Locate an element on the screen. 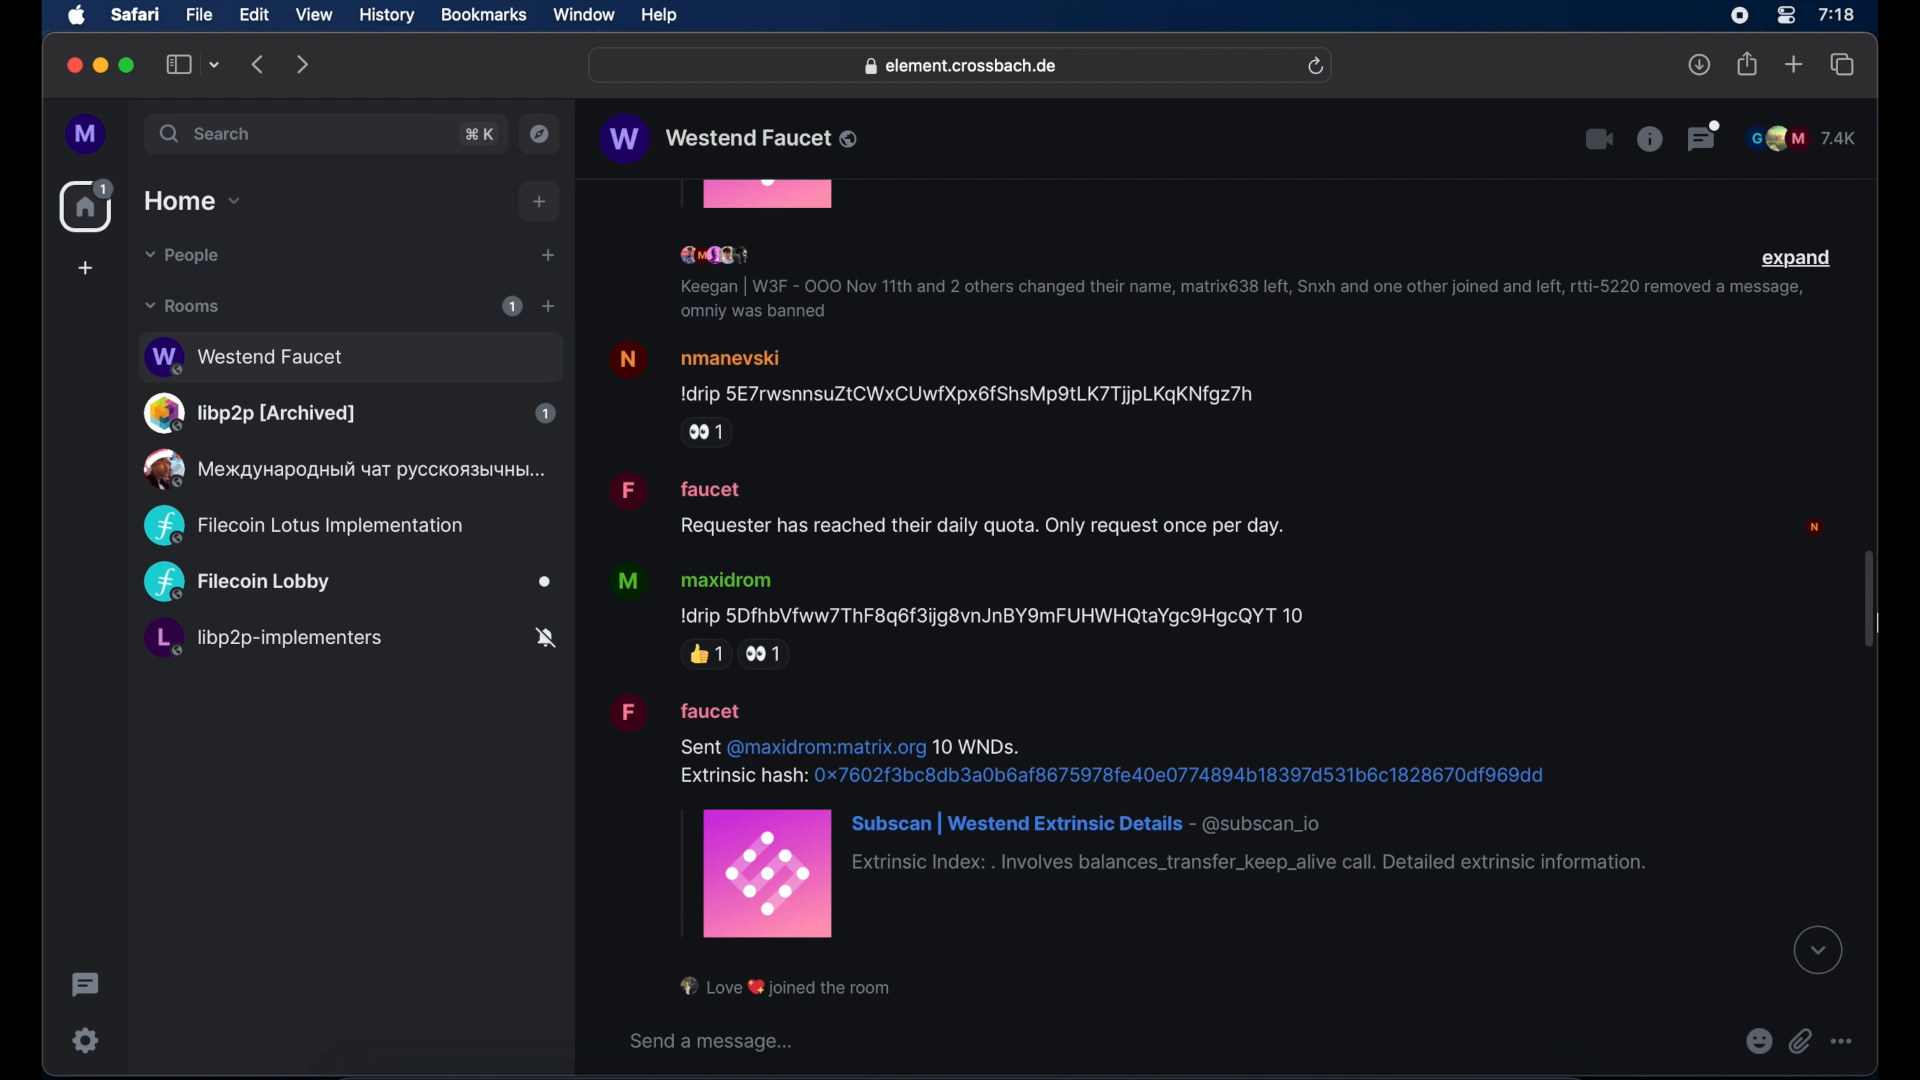 The image size is (1920, 1080). see latest message is located at coordinates (1819, 951).